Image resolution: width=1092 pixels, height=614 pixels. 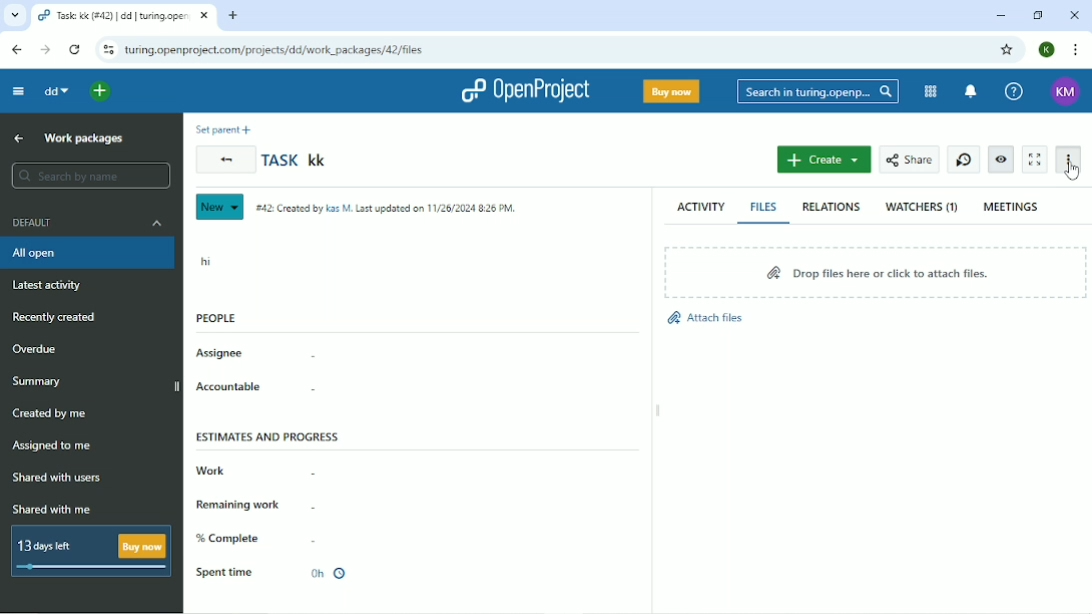 What do you see at coordinates (1000, 15) in the screenshot?
I see `Minimize` at bounding box center [1000, 15].